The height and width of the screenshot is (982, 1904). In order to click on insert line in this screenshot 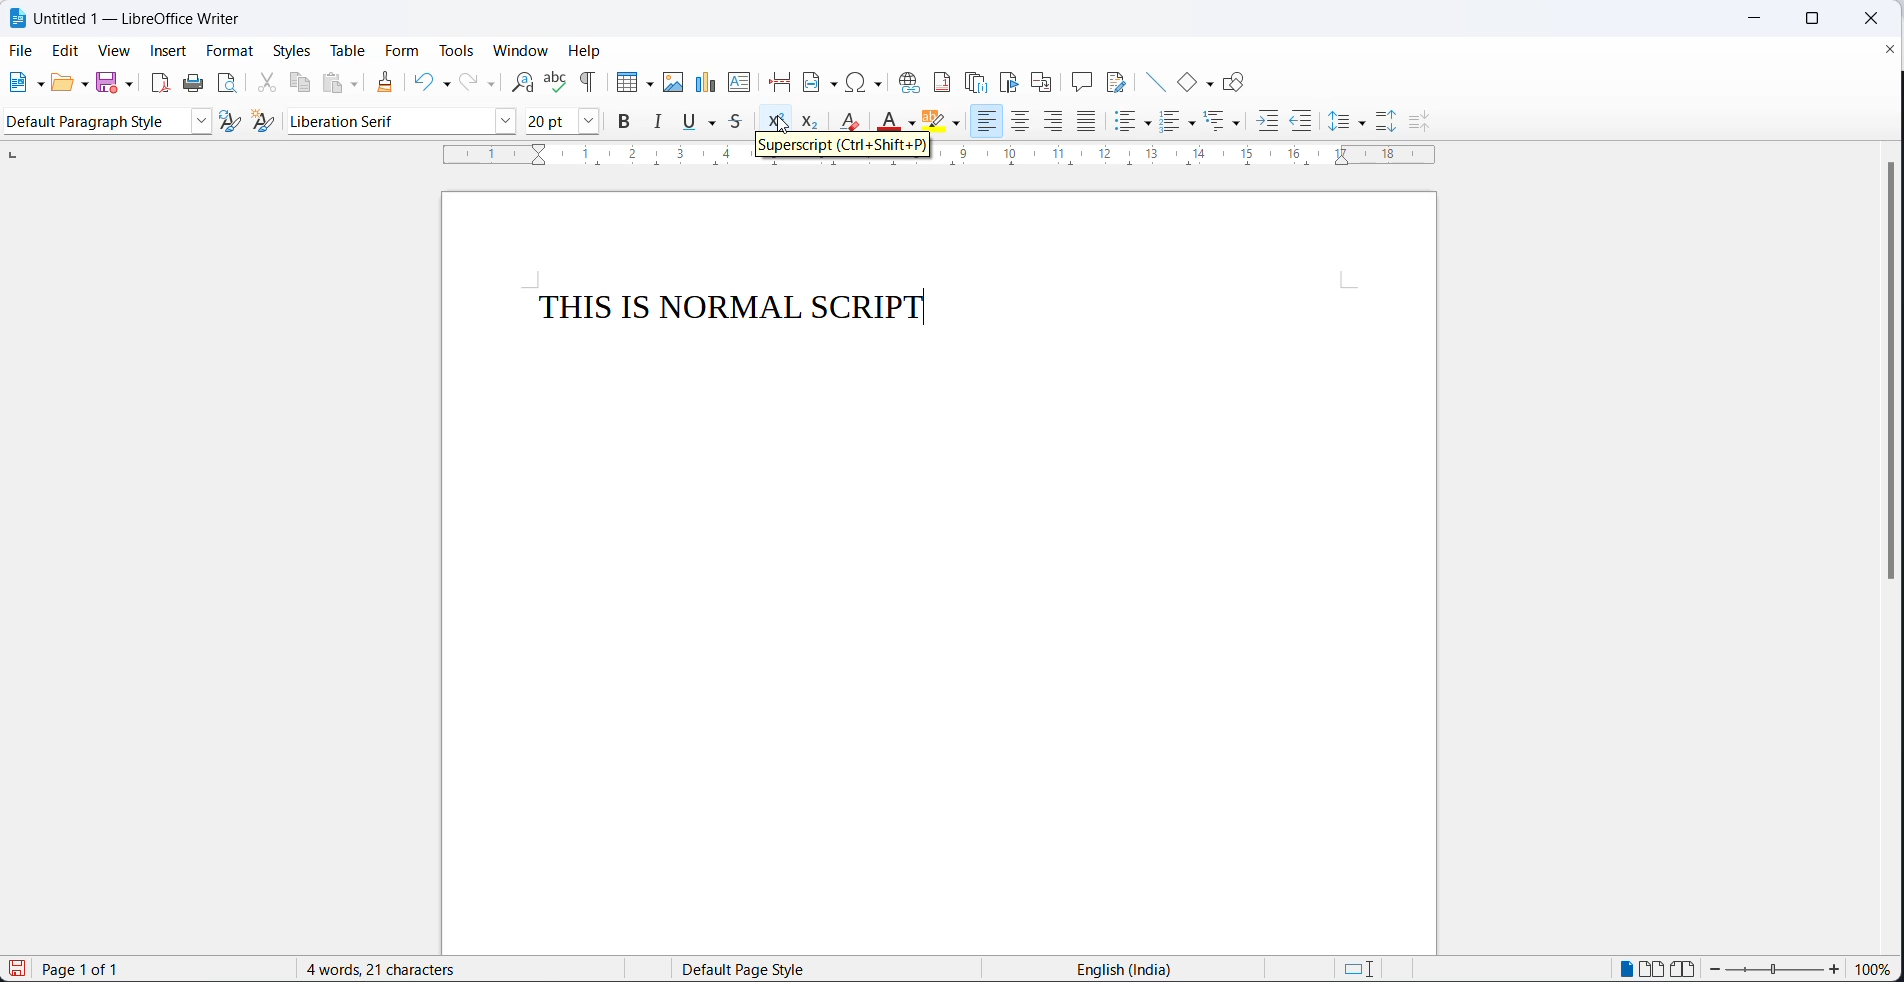, I will do `click(1150, 78)`.